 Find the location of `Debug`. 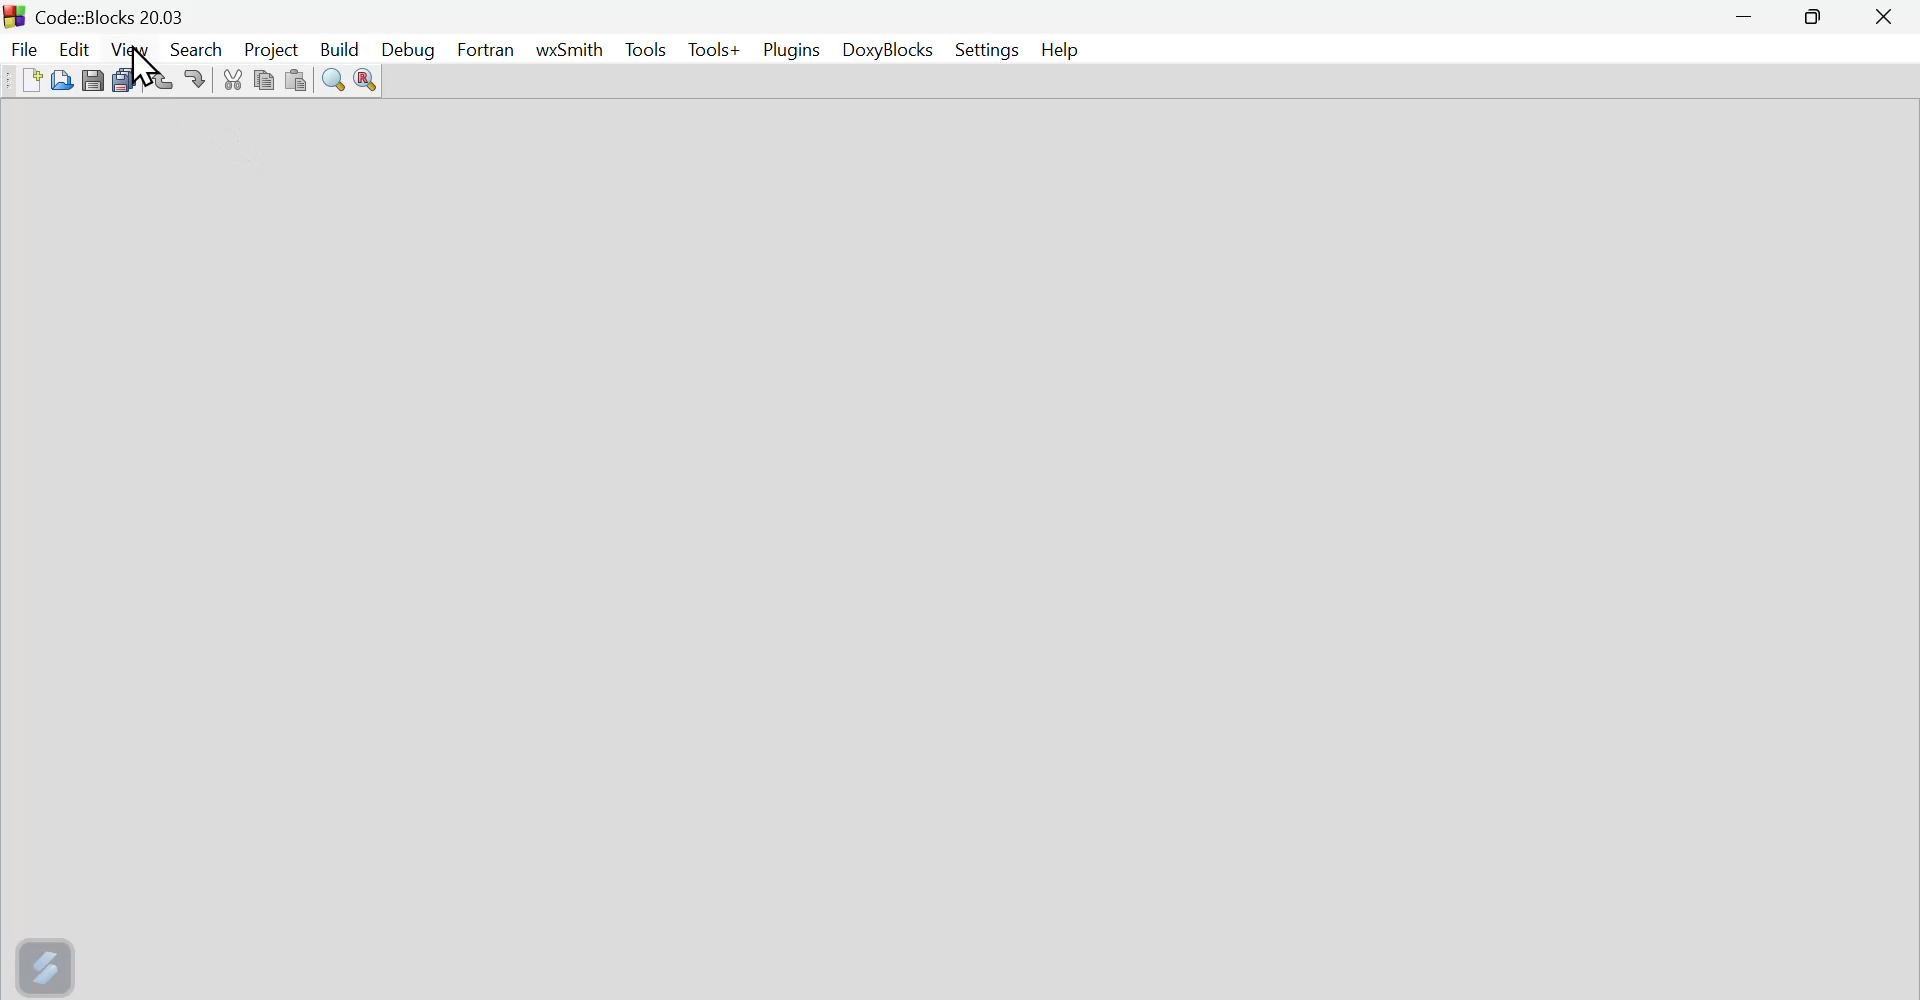

Debug is located at coordinates (414, 49).